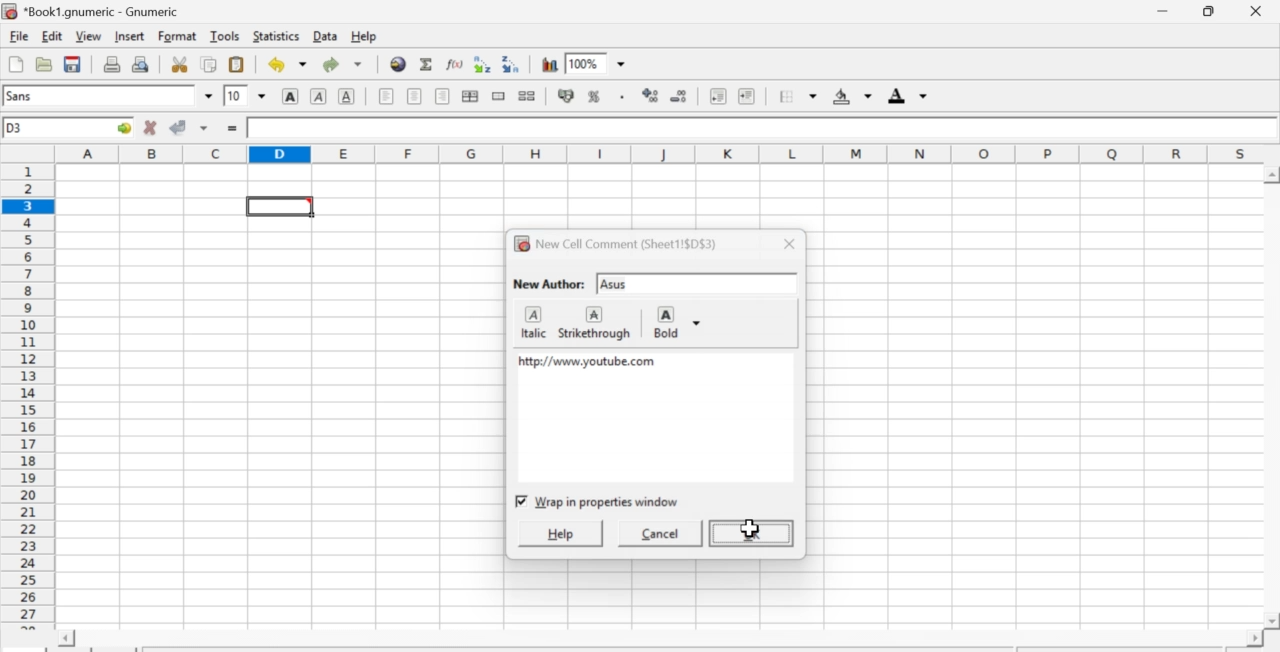 The image size is (1280, 652). What do you see at coordinates (798, 97) in the screenshot?
I see `Border` at bounding box center [798, 97].